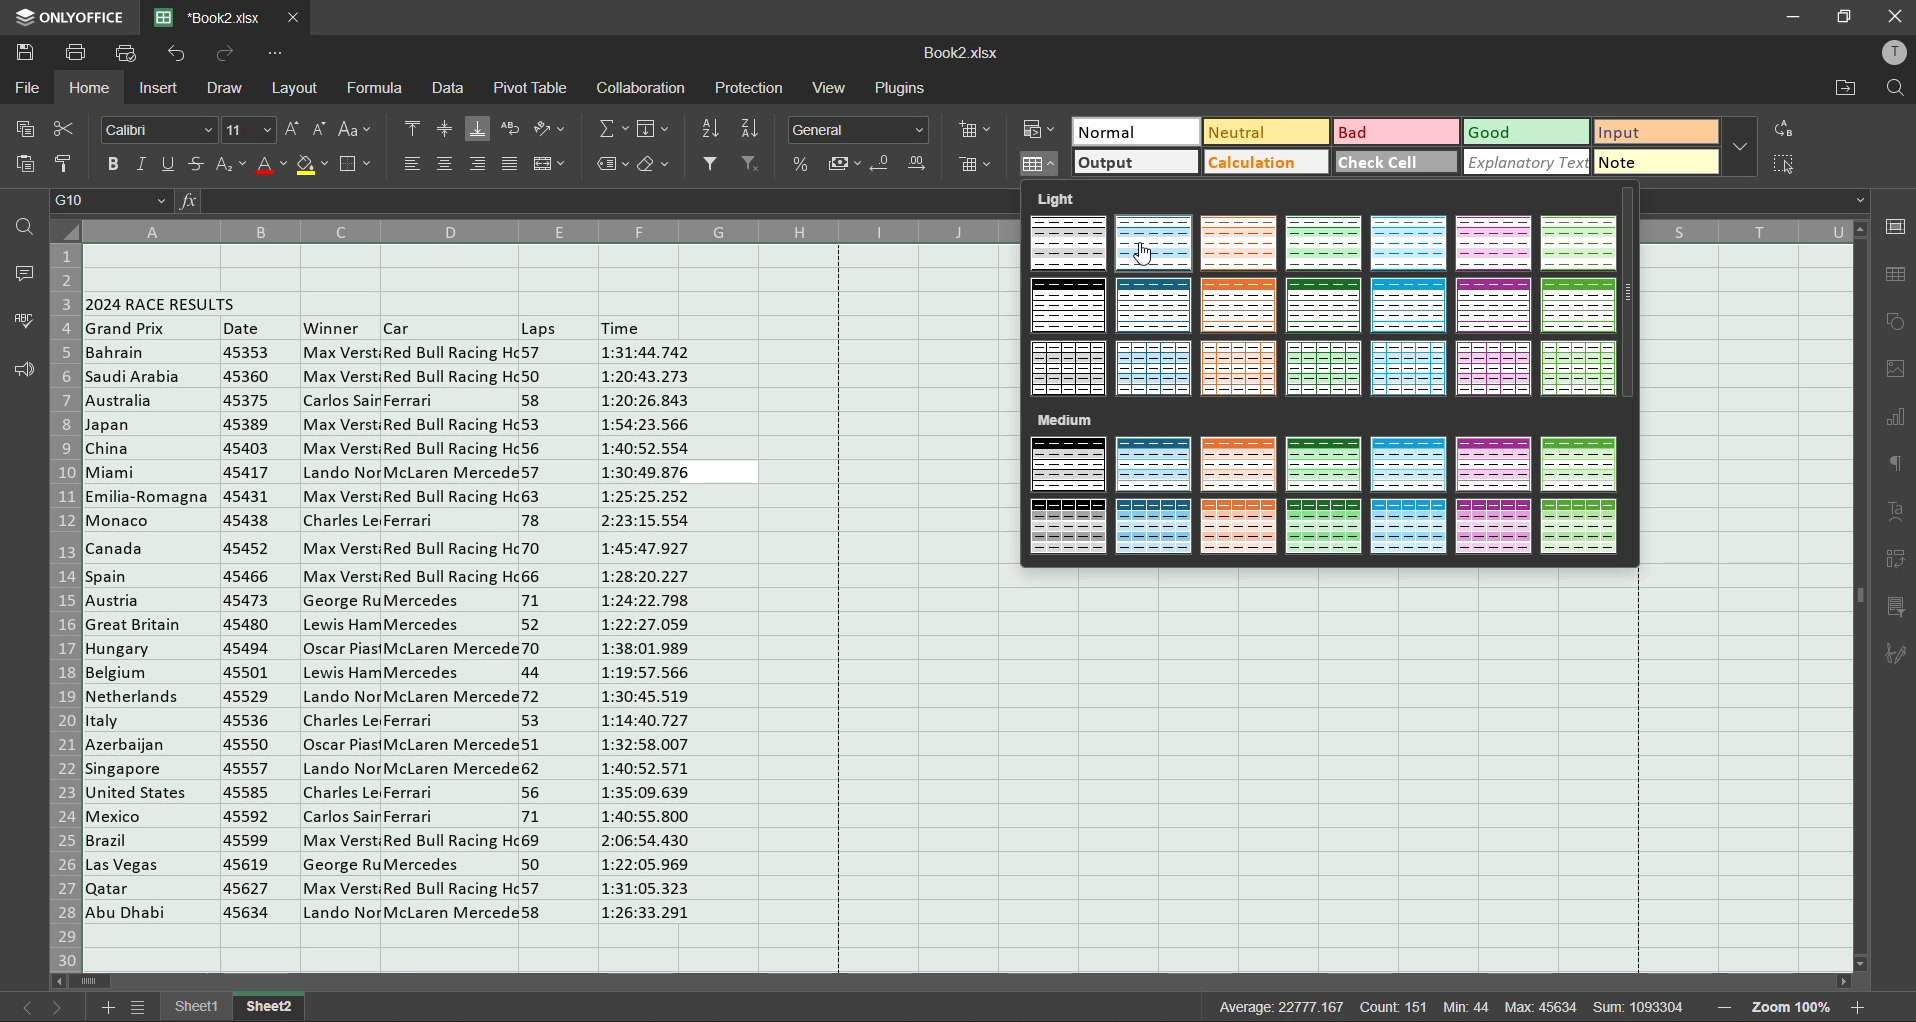  Describe the element at coordinates (1793, 1007) in the screenshot. I see `zoom factor` at that location.